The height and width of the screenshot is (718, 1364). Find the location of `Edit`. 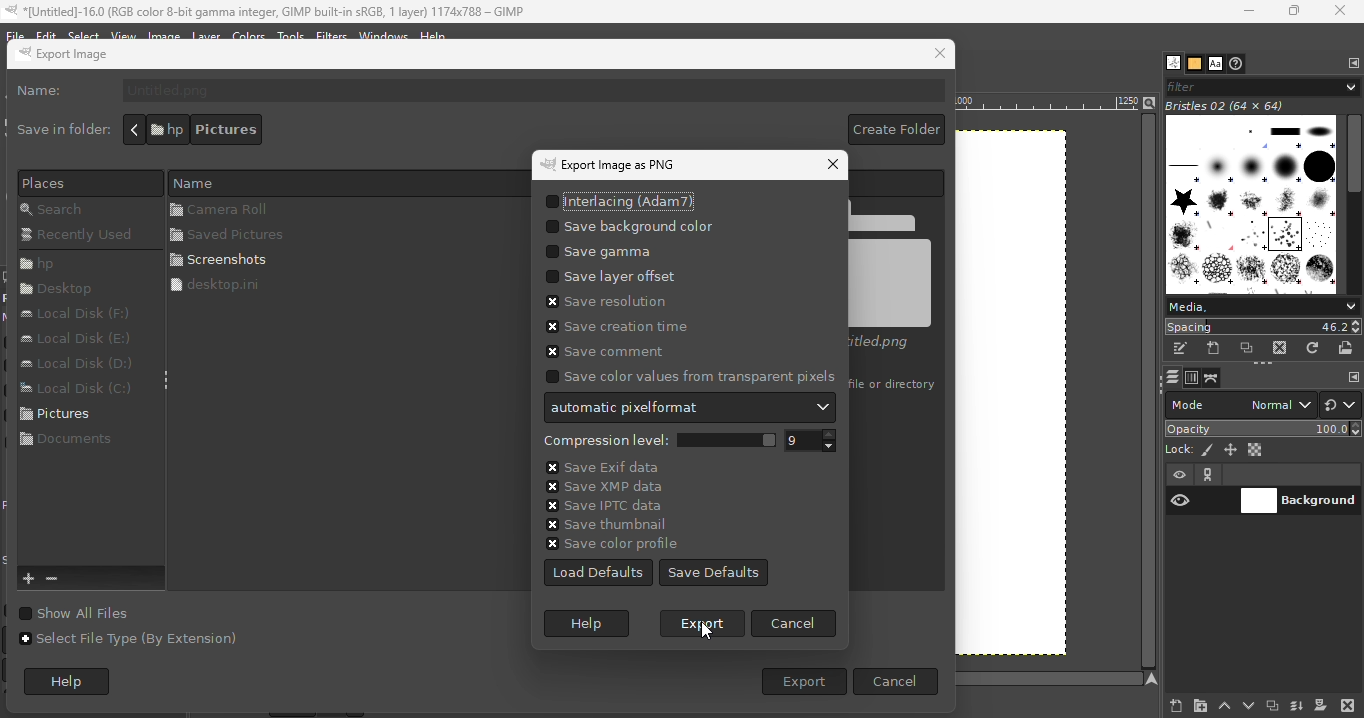

Edit is located at coordinates (45, 33).